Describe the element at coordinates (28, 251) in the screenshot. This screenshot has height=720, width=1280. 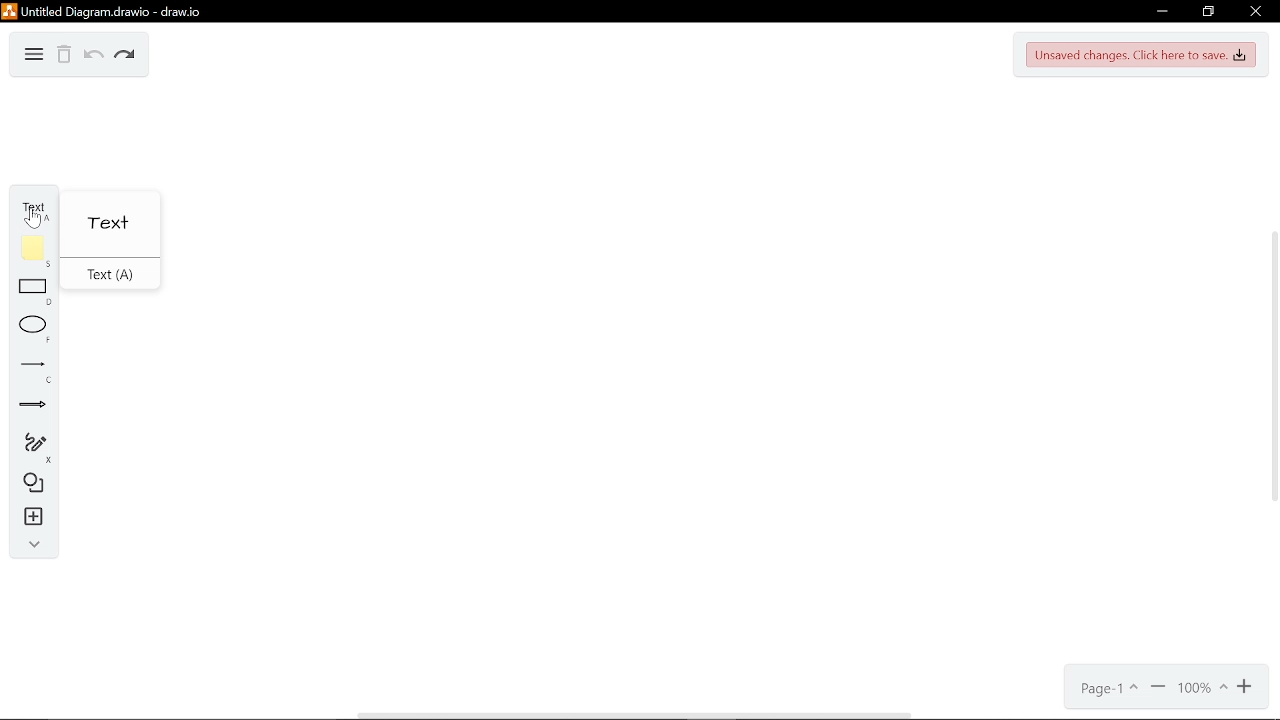
I see `Note` at that location.